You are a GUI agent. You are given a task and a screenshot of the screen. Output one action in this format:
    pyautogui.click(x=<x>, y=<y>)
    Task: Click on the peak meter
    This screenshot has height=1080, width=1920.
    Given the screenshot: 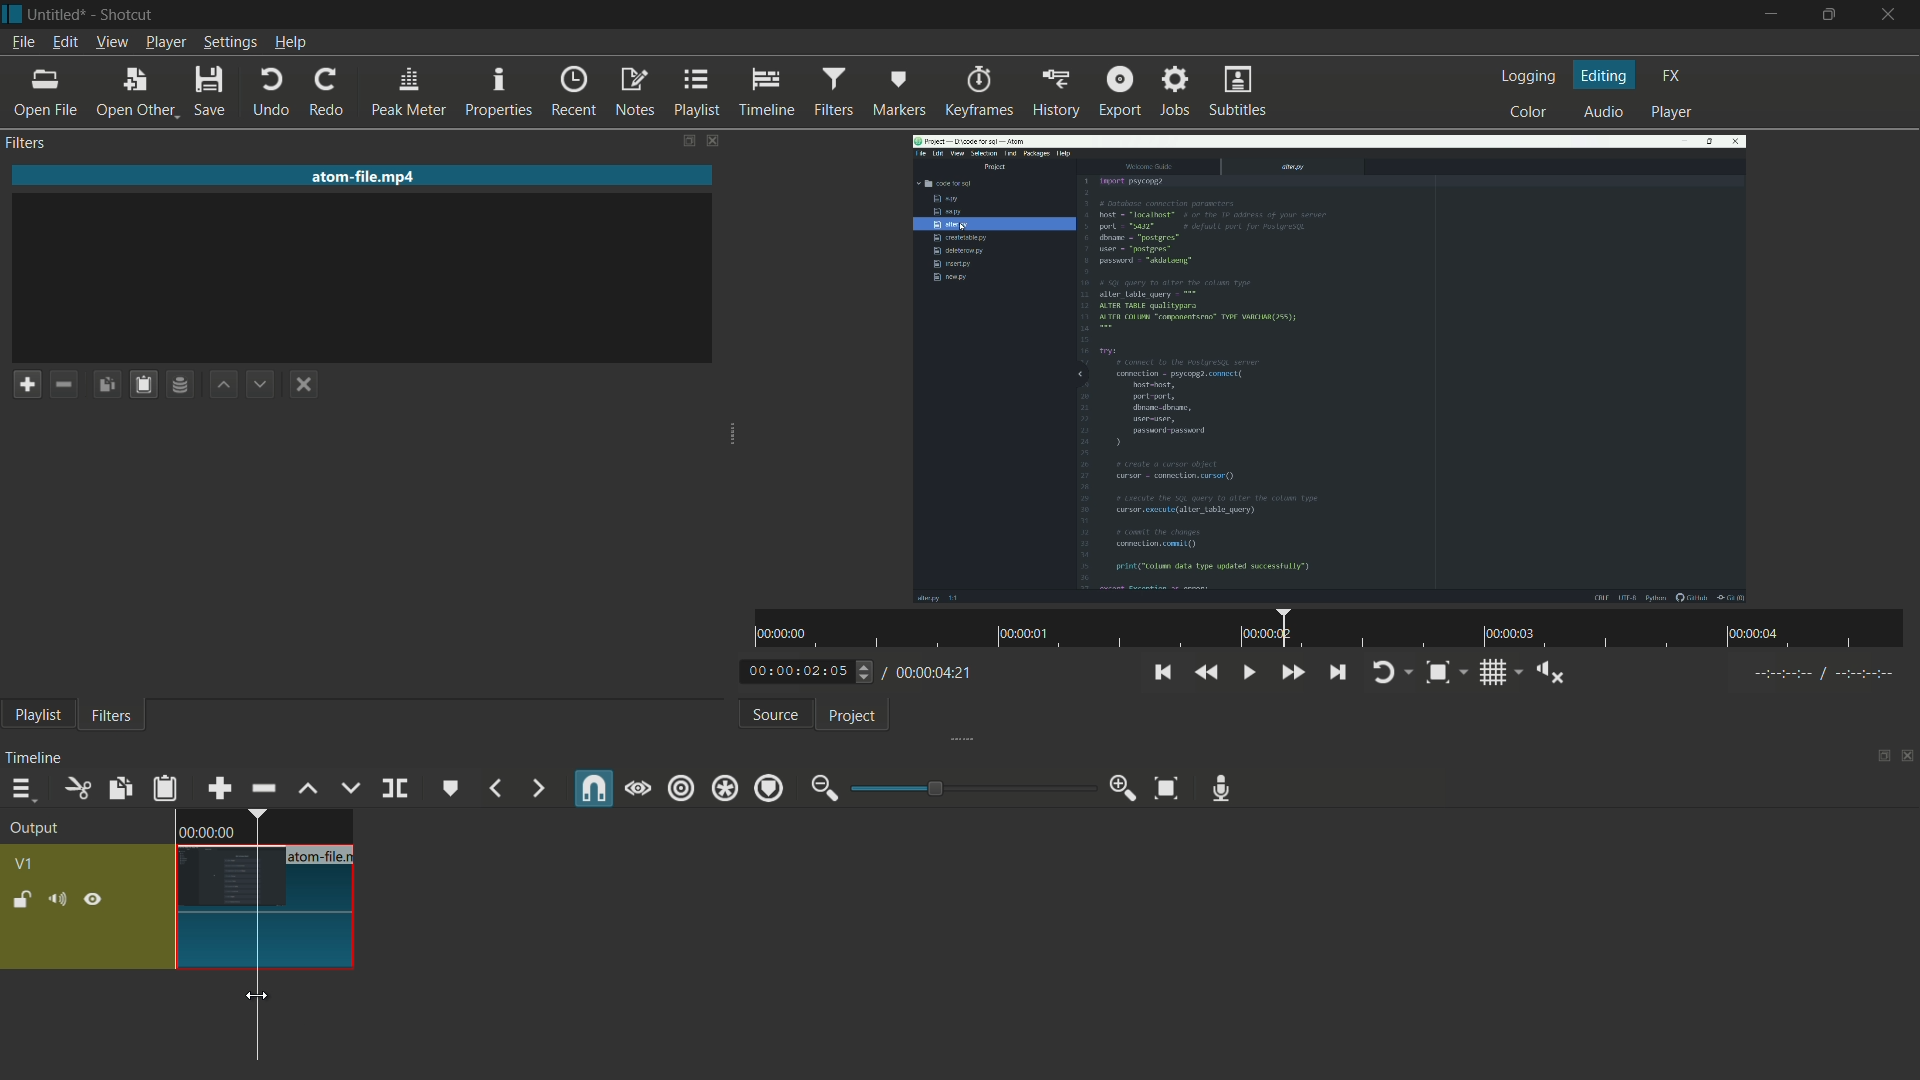 What is the action you would take?
    pyautogui.click(x=409, y=93)
    